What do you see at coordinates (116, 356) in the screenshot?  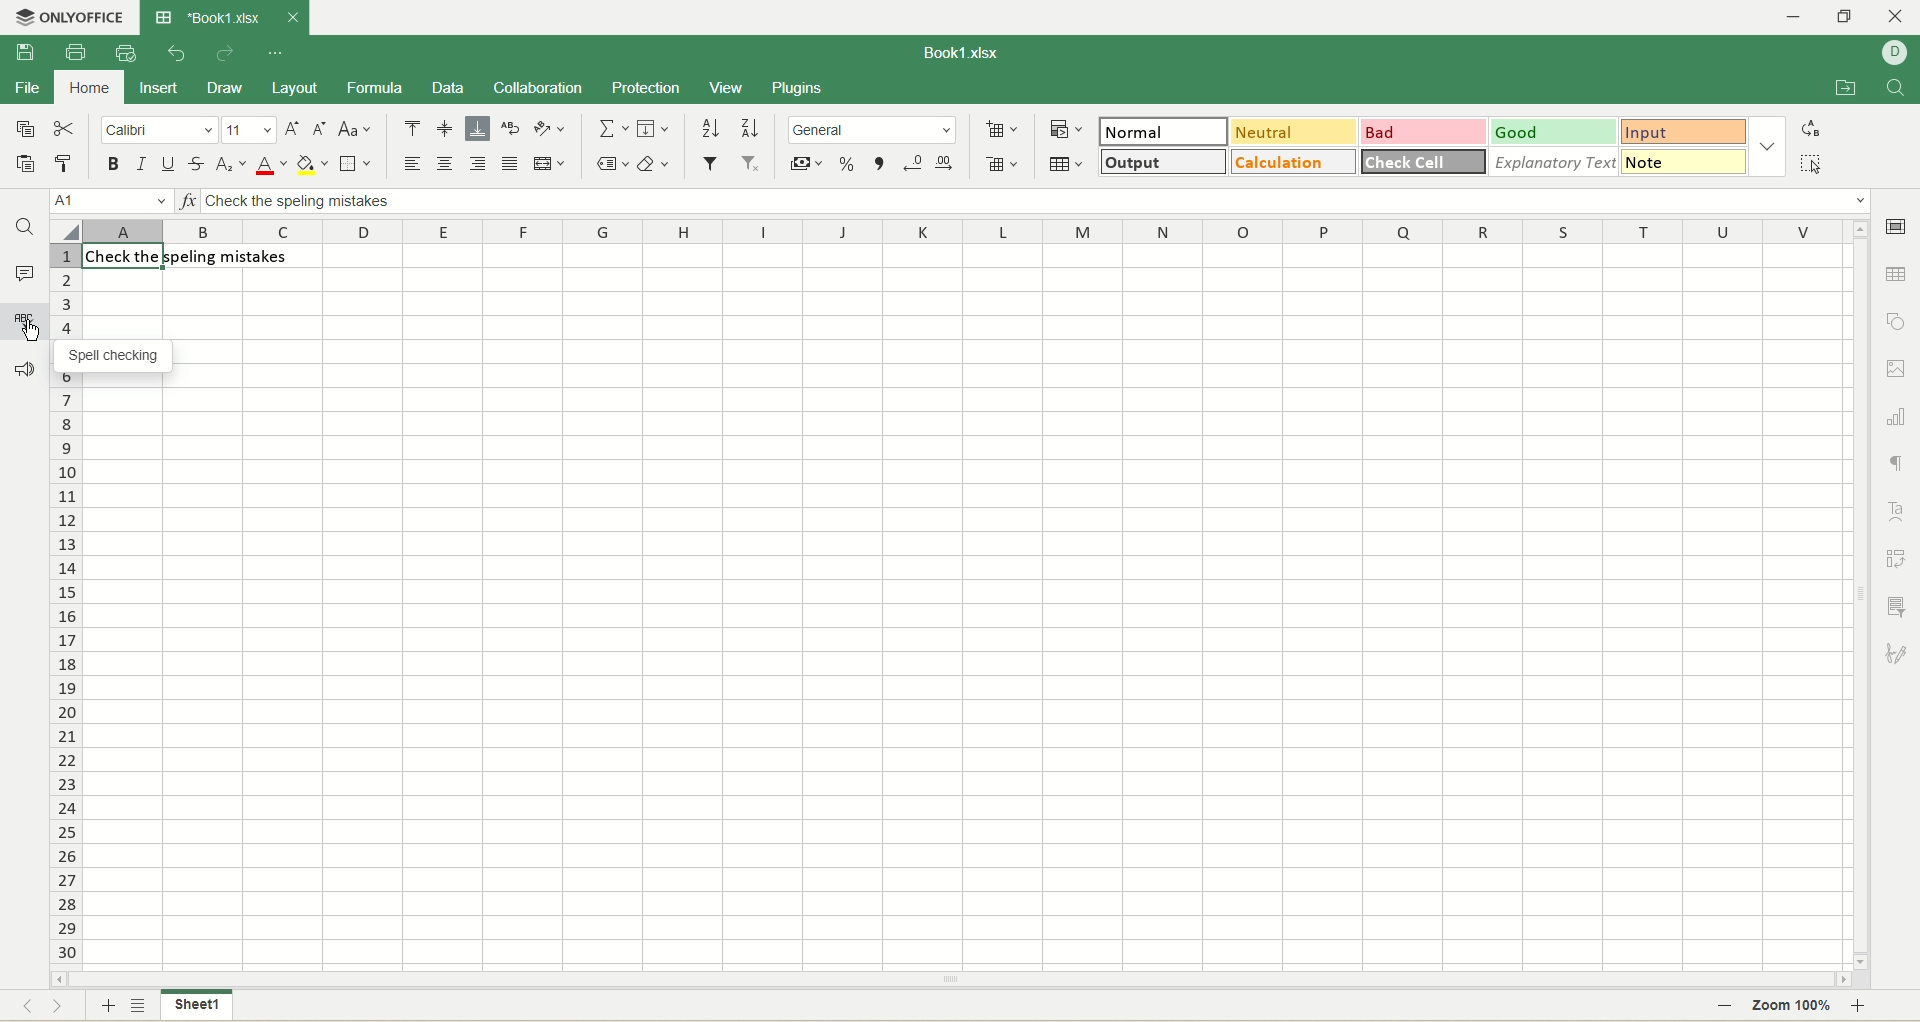 I see `spell checking` at bounding box center [116, 356].